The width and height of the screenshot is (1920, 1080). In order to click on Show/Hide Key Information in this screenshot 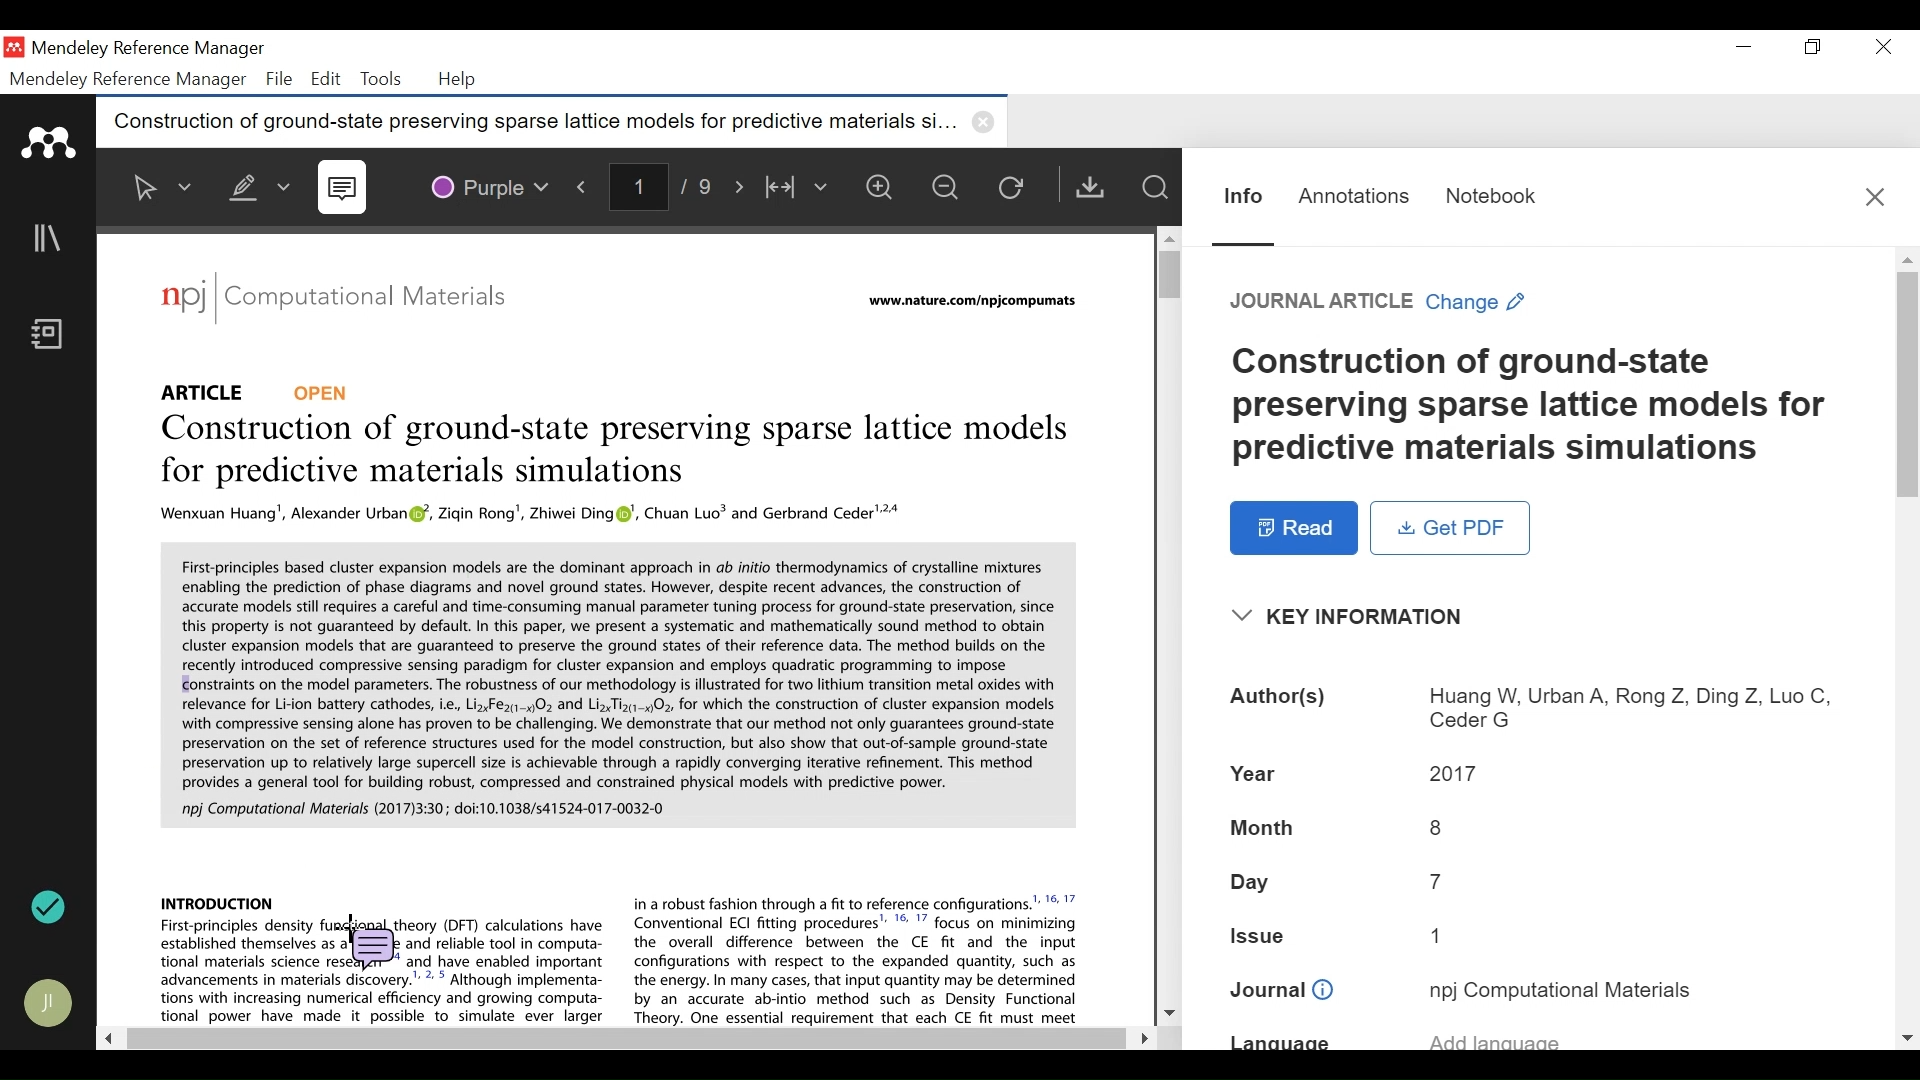, I will do `click(1355, 617)`.